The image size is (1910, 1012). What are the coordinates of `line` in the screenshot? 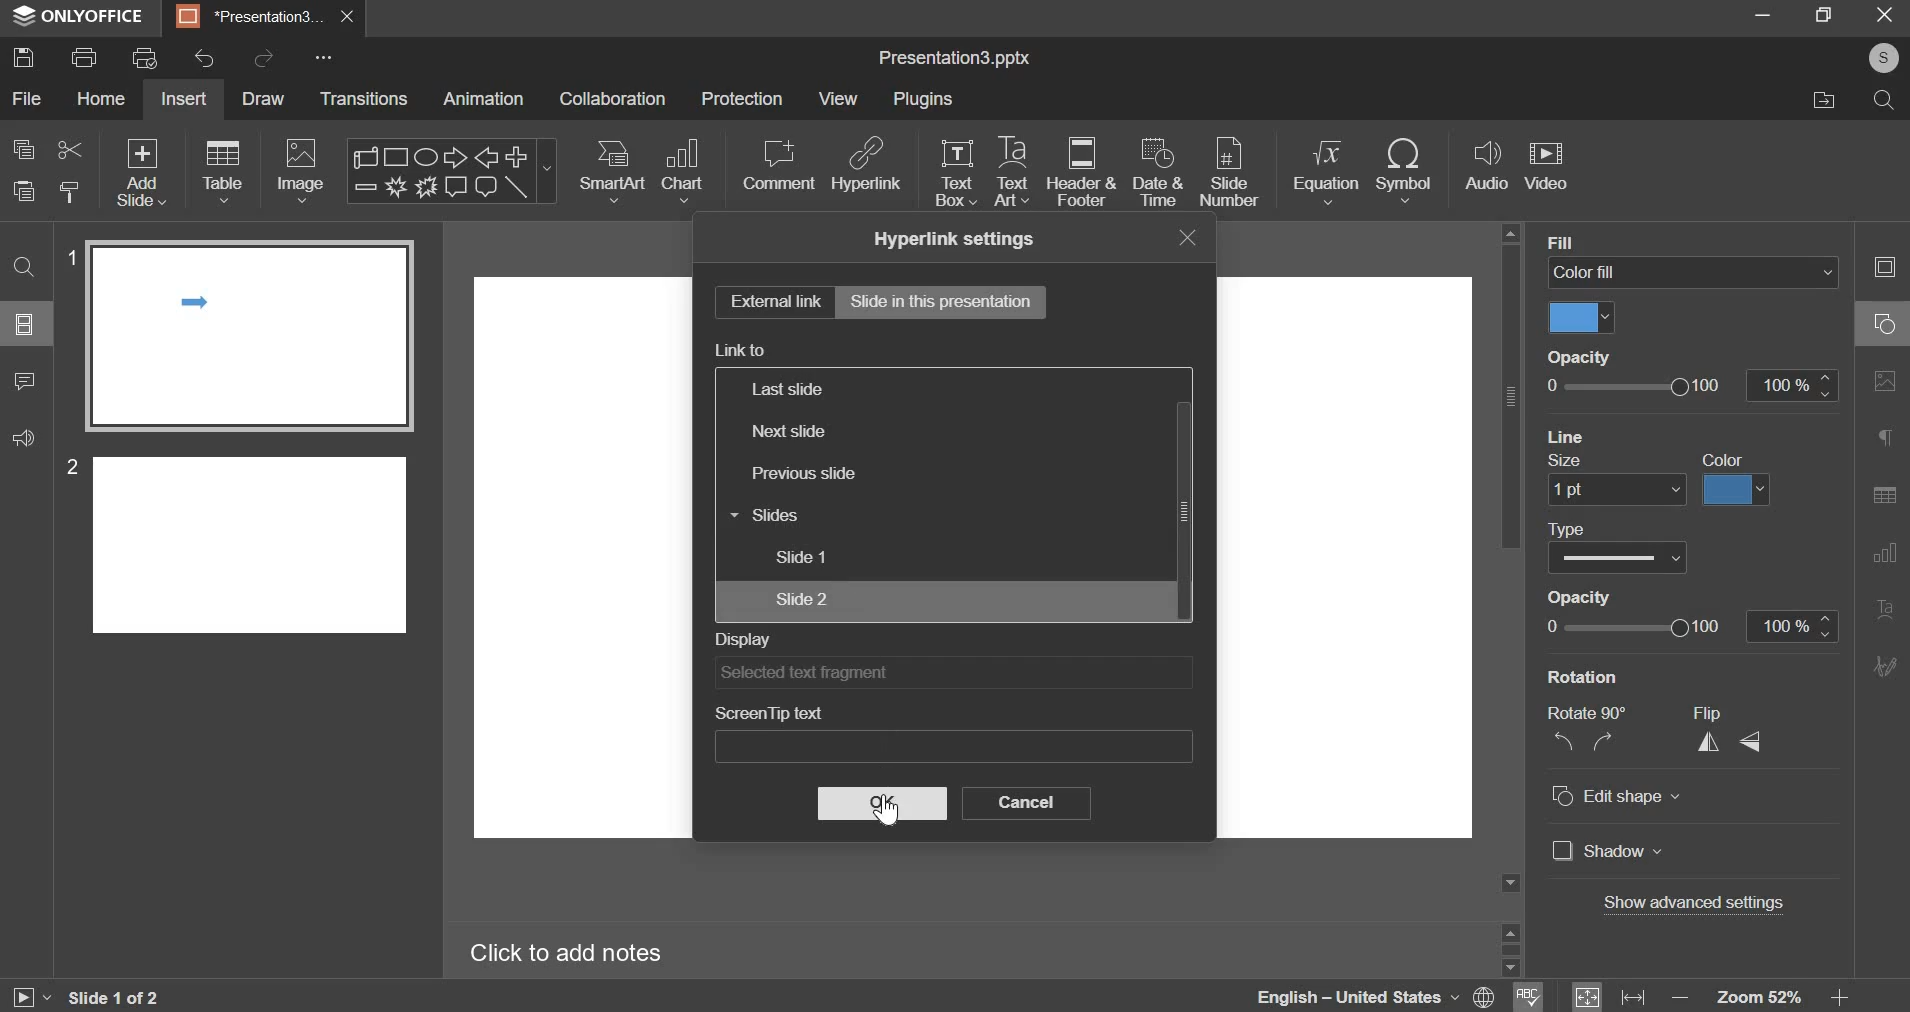 It's located at (517, 187).